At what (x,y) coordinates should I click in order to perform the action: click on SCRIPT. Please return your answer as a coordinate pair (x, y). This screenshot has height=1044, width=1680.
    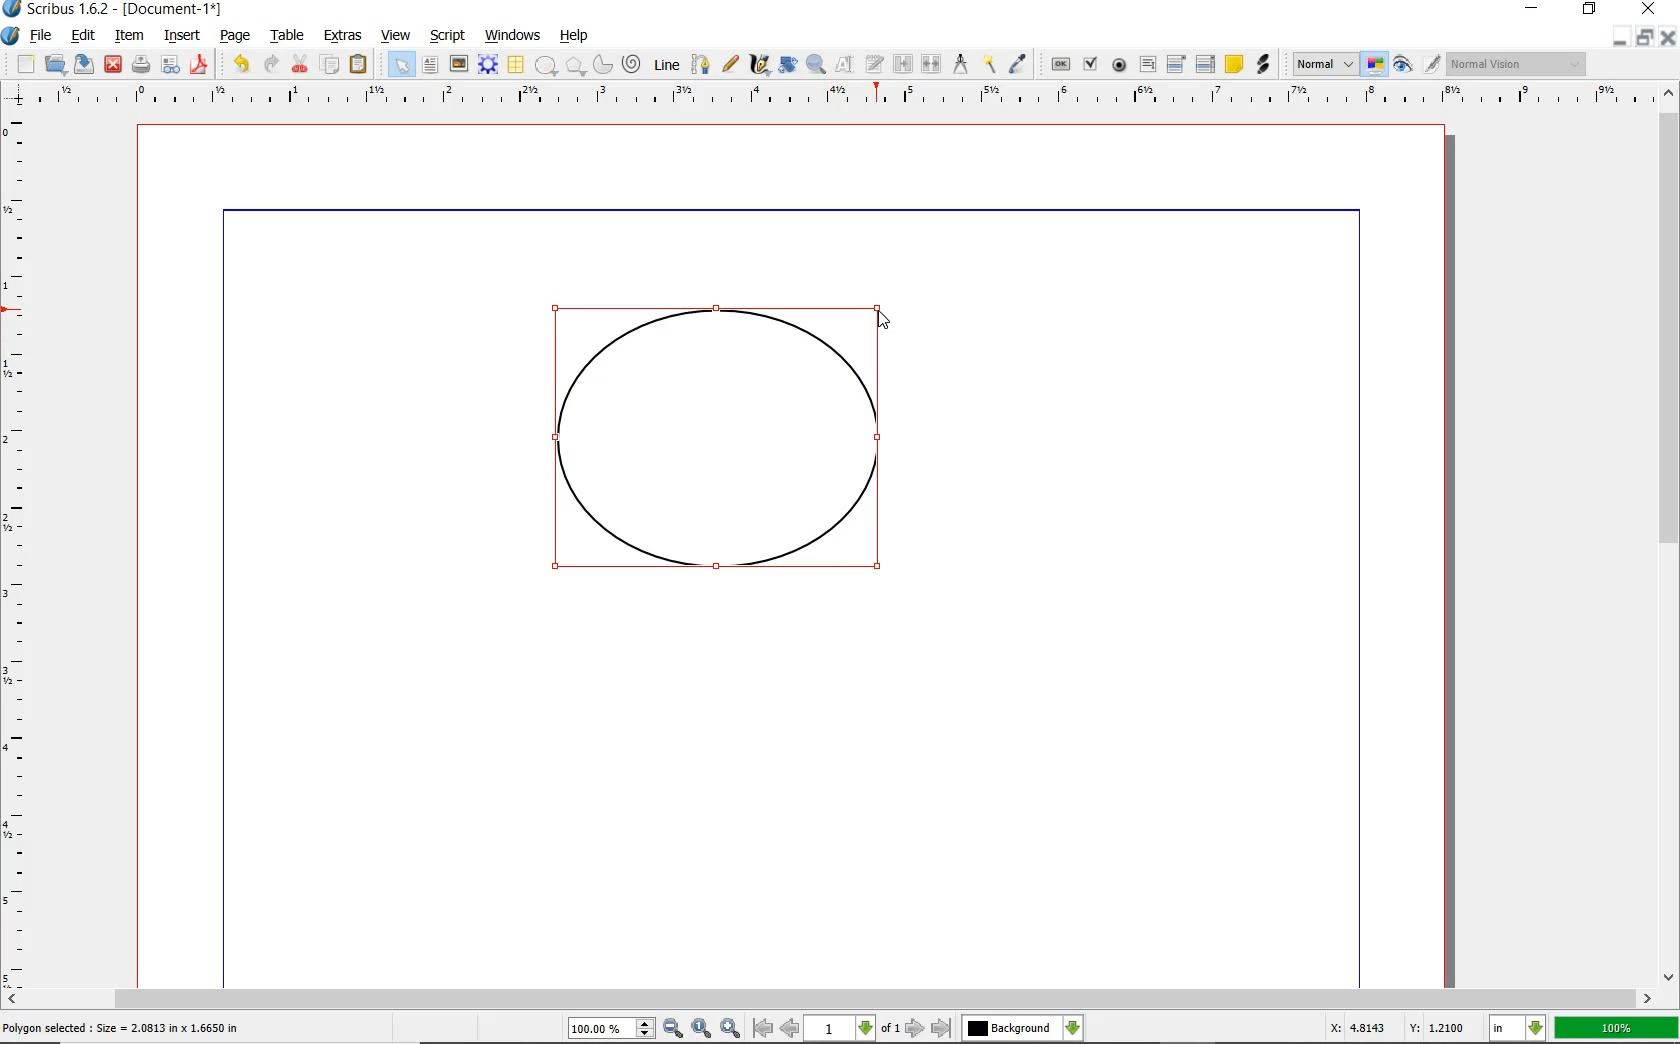
    Looking at the image, I should click on (445, 34).